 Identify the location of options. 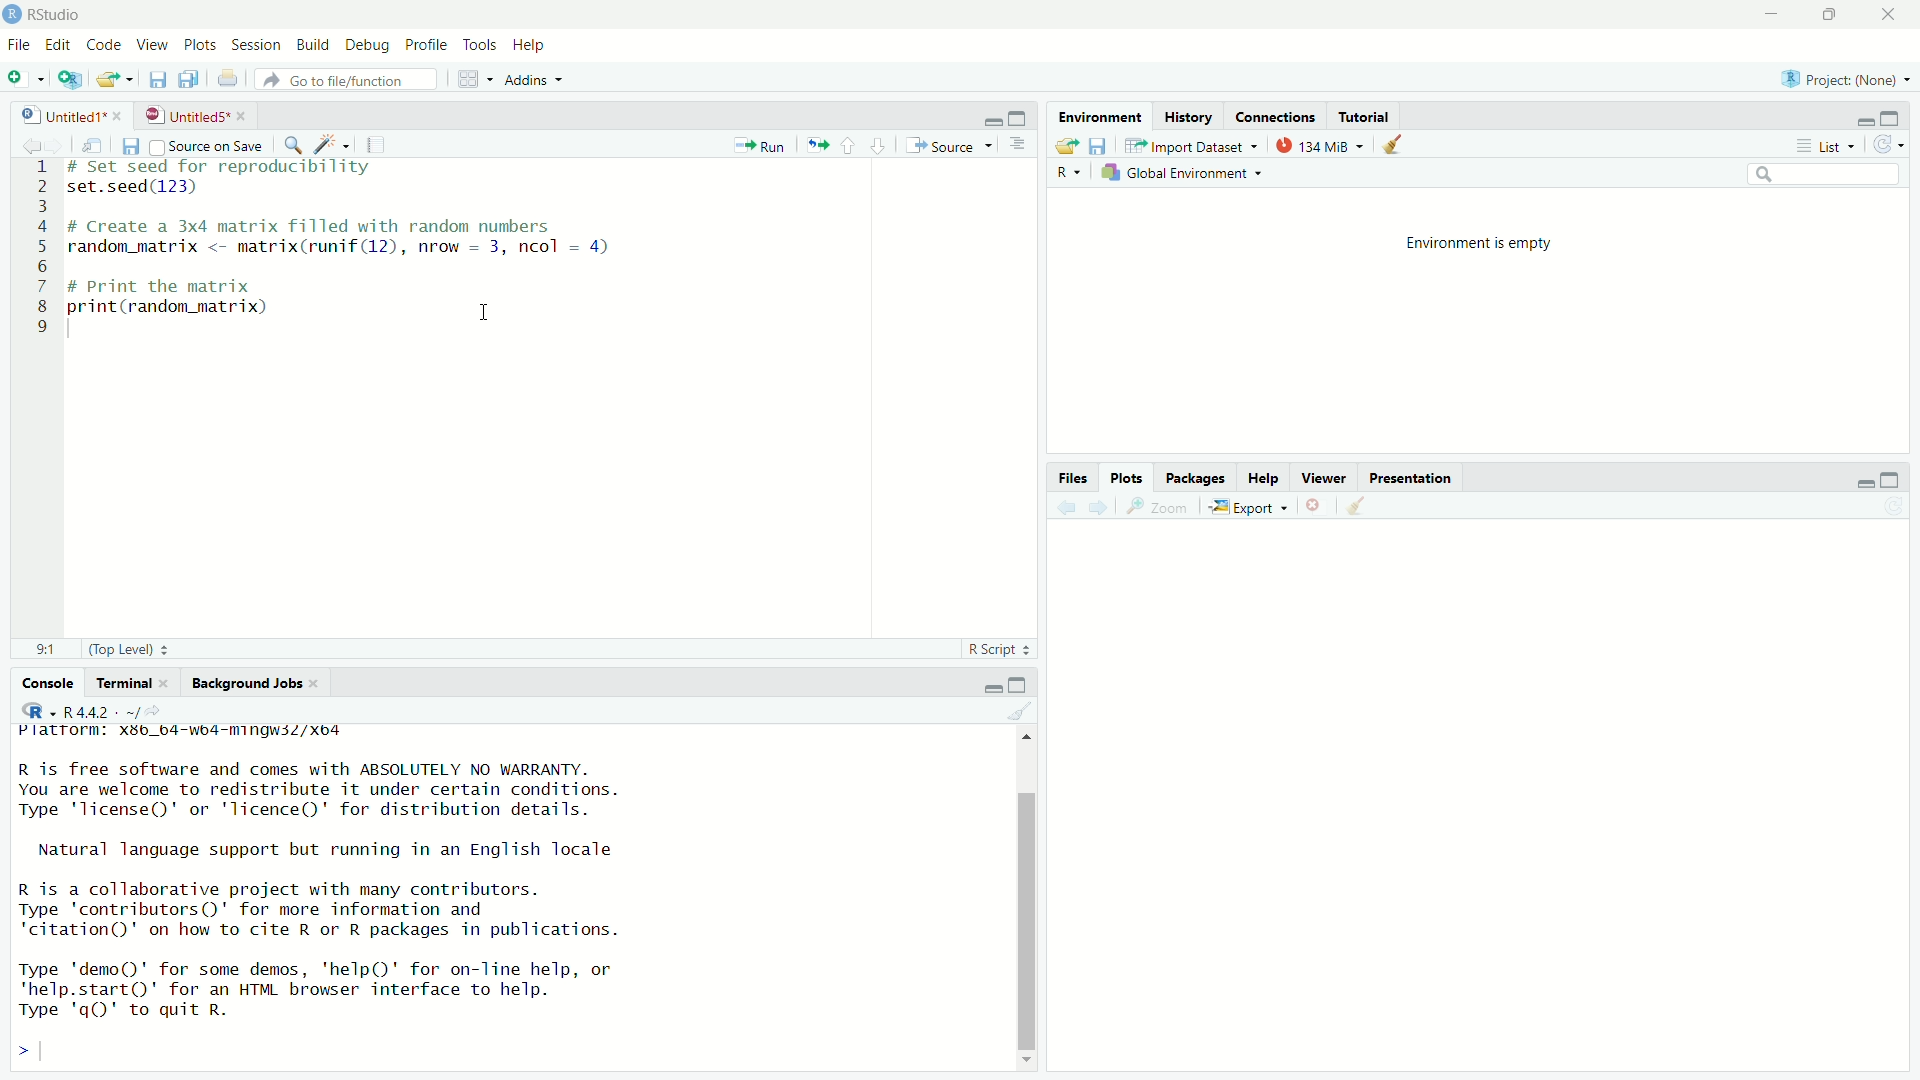
(1017, 147).